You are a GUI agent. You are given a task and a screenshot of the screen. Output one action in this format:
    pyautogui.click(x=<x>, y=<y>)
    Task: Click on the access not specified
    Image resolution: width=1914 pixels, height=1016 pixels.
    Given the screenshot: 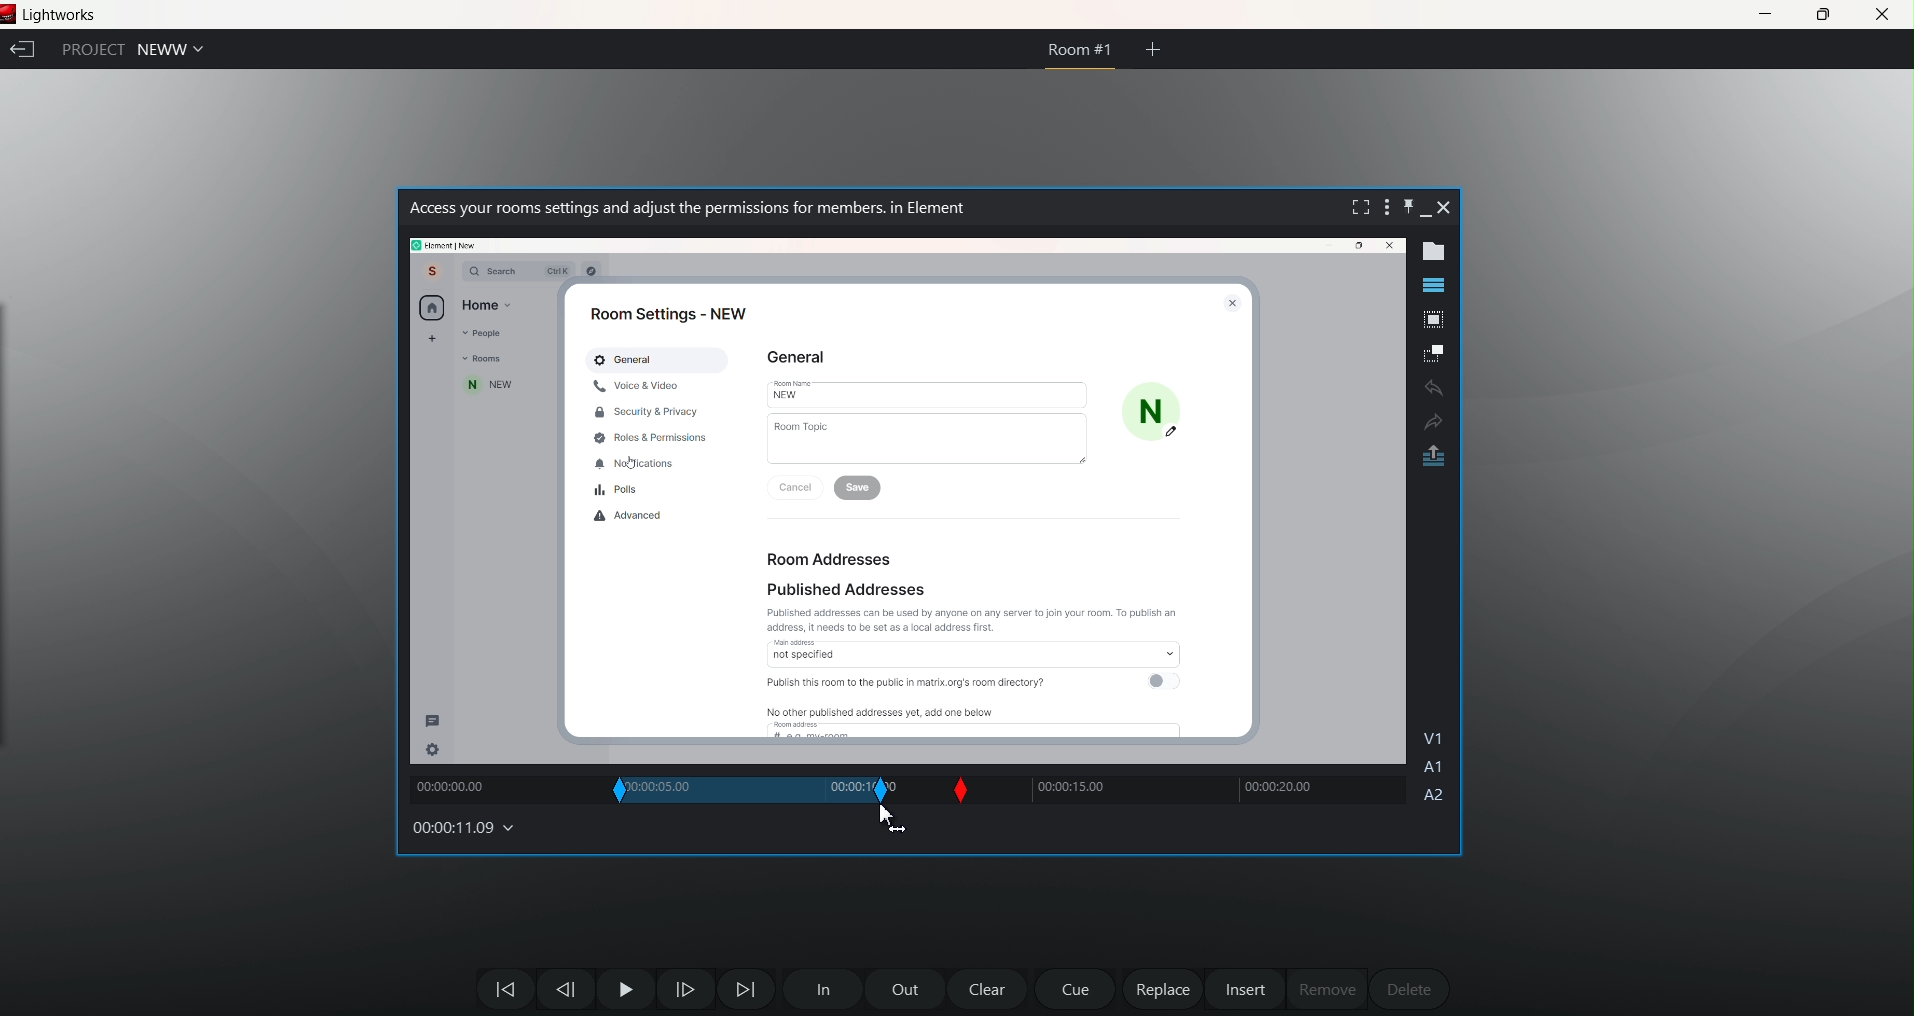 What is the action you would take?
    pyautogui.click(x=974, y=651)
    